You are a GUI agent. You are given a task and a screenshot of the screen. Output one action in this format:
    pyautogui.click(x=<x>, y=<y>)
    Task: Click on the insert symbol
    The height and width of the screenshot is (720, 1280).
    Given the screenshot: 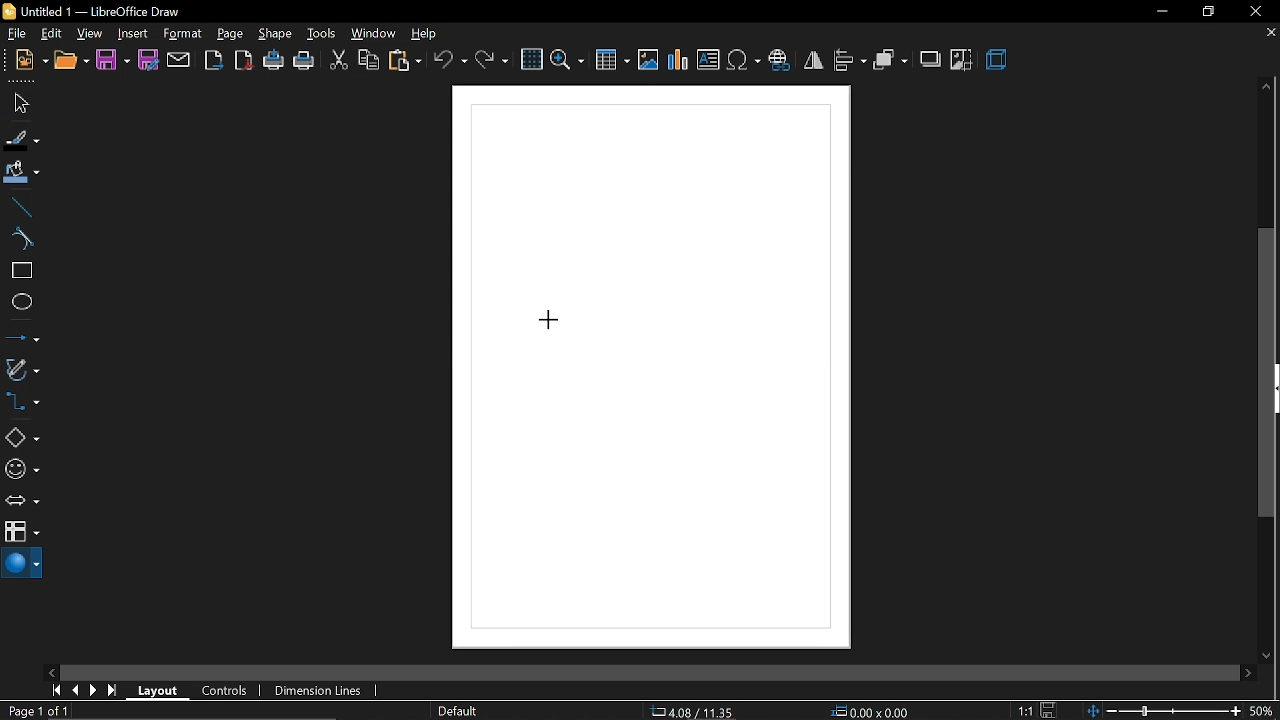 What is the action you would take?
    pyautogui.click(x=743, y=60)
    